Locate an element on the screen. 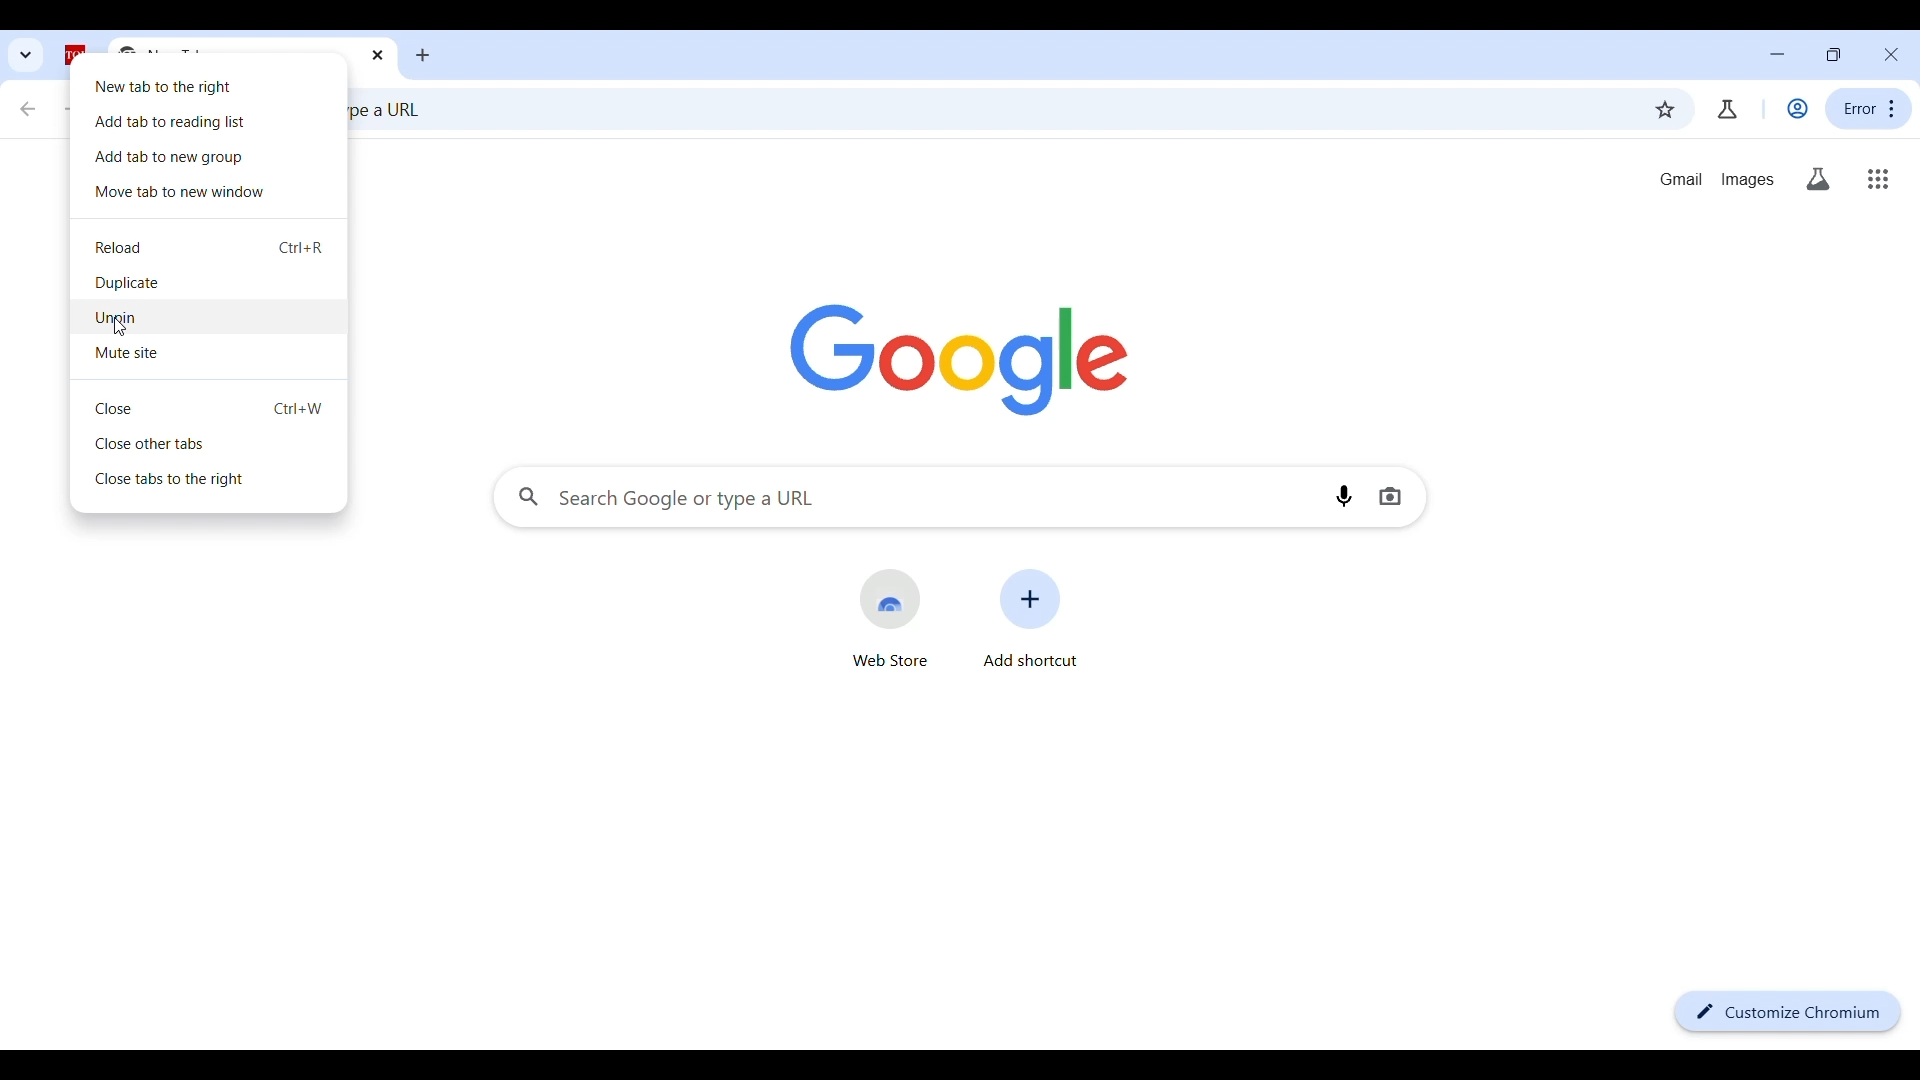 This screenshot has width=1920, height=1080. Images is located at coordinates (1748, 180).